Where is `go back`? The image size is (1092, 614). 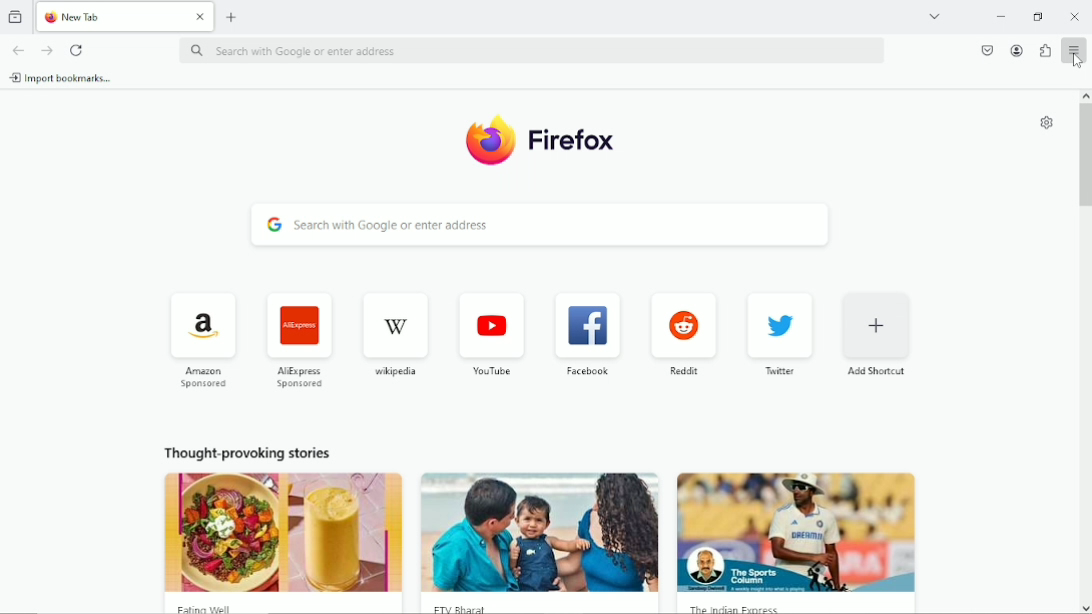 go back is located at coordinates (18, 50).